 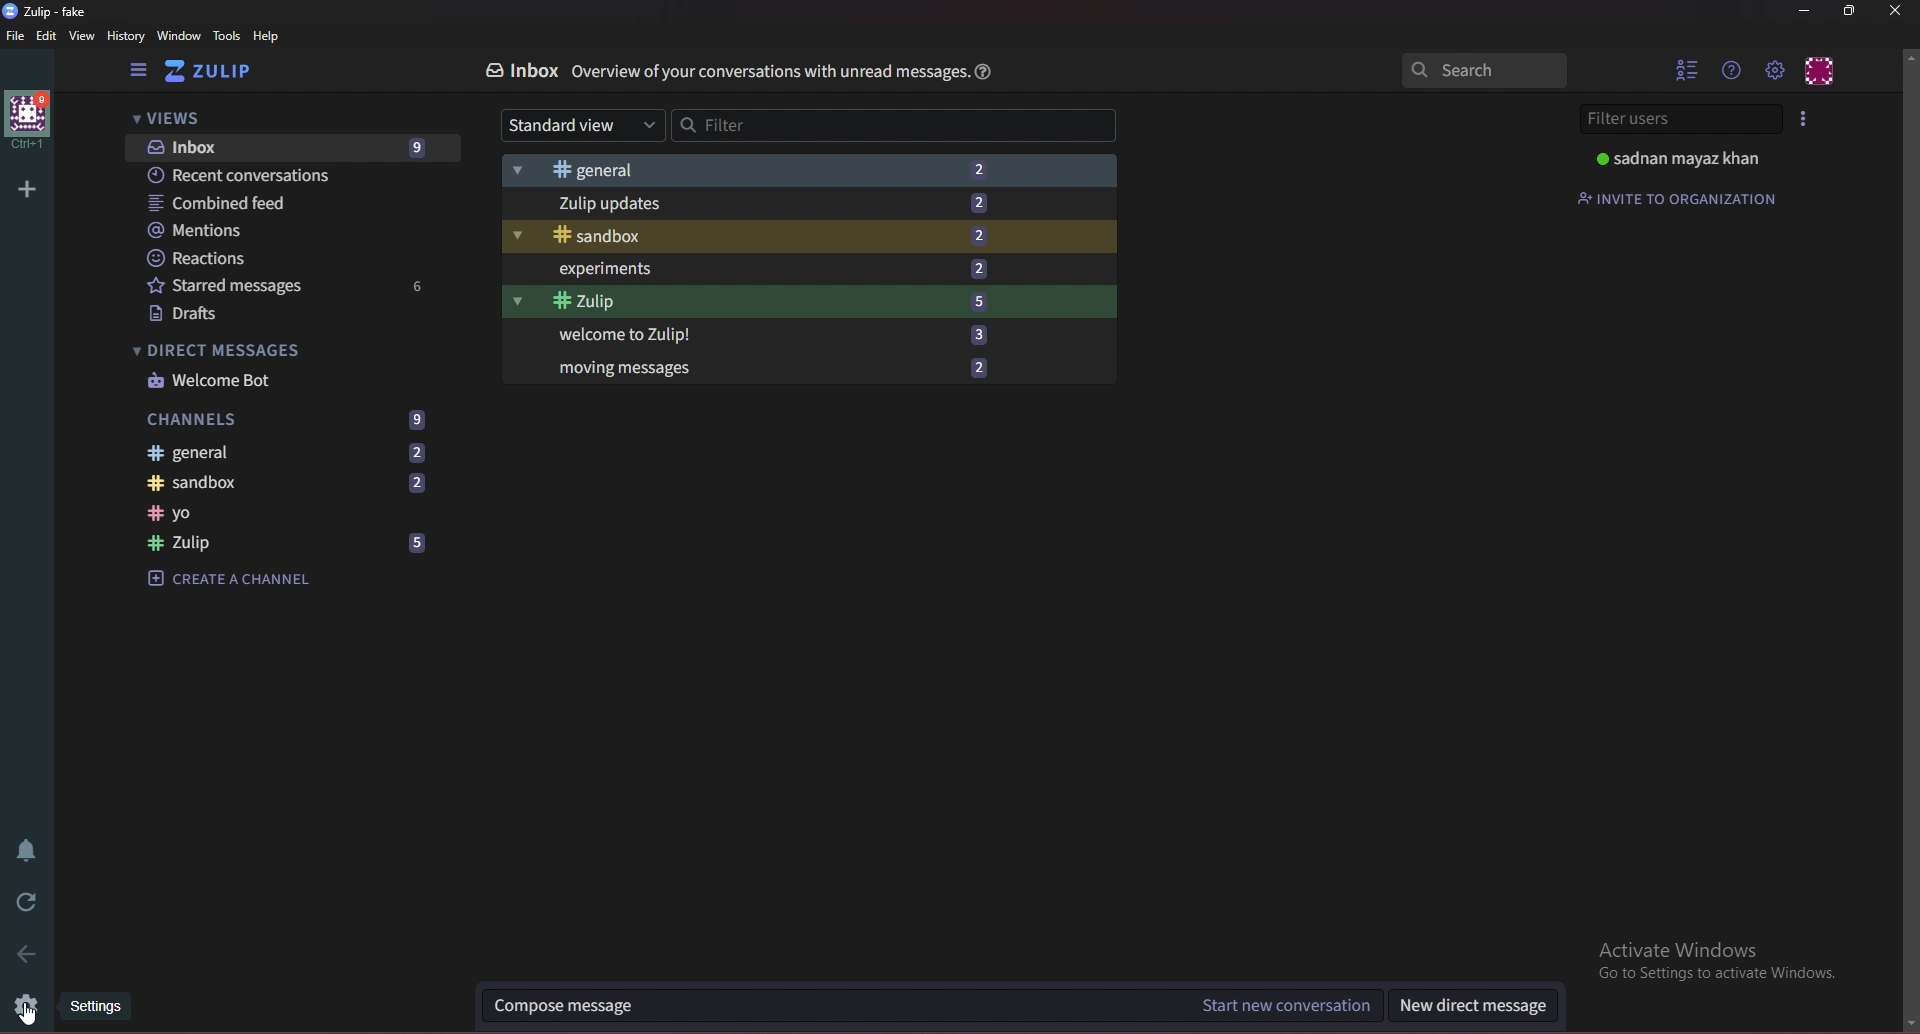 I want to click on Info, so click(x=771, y=72).